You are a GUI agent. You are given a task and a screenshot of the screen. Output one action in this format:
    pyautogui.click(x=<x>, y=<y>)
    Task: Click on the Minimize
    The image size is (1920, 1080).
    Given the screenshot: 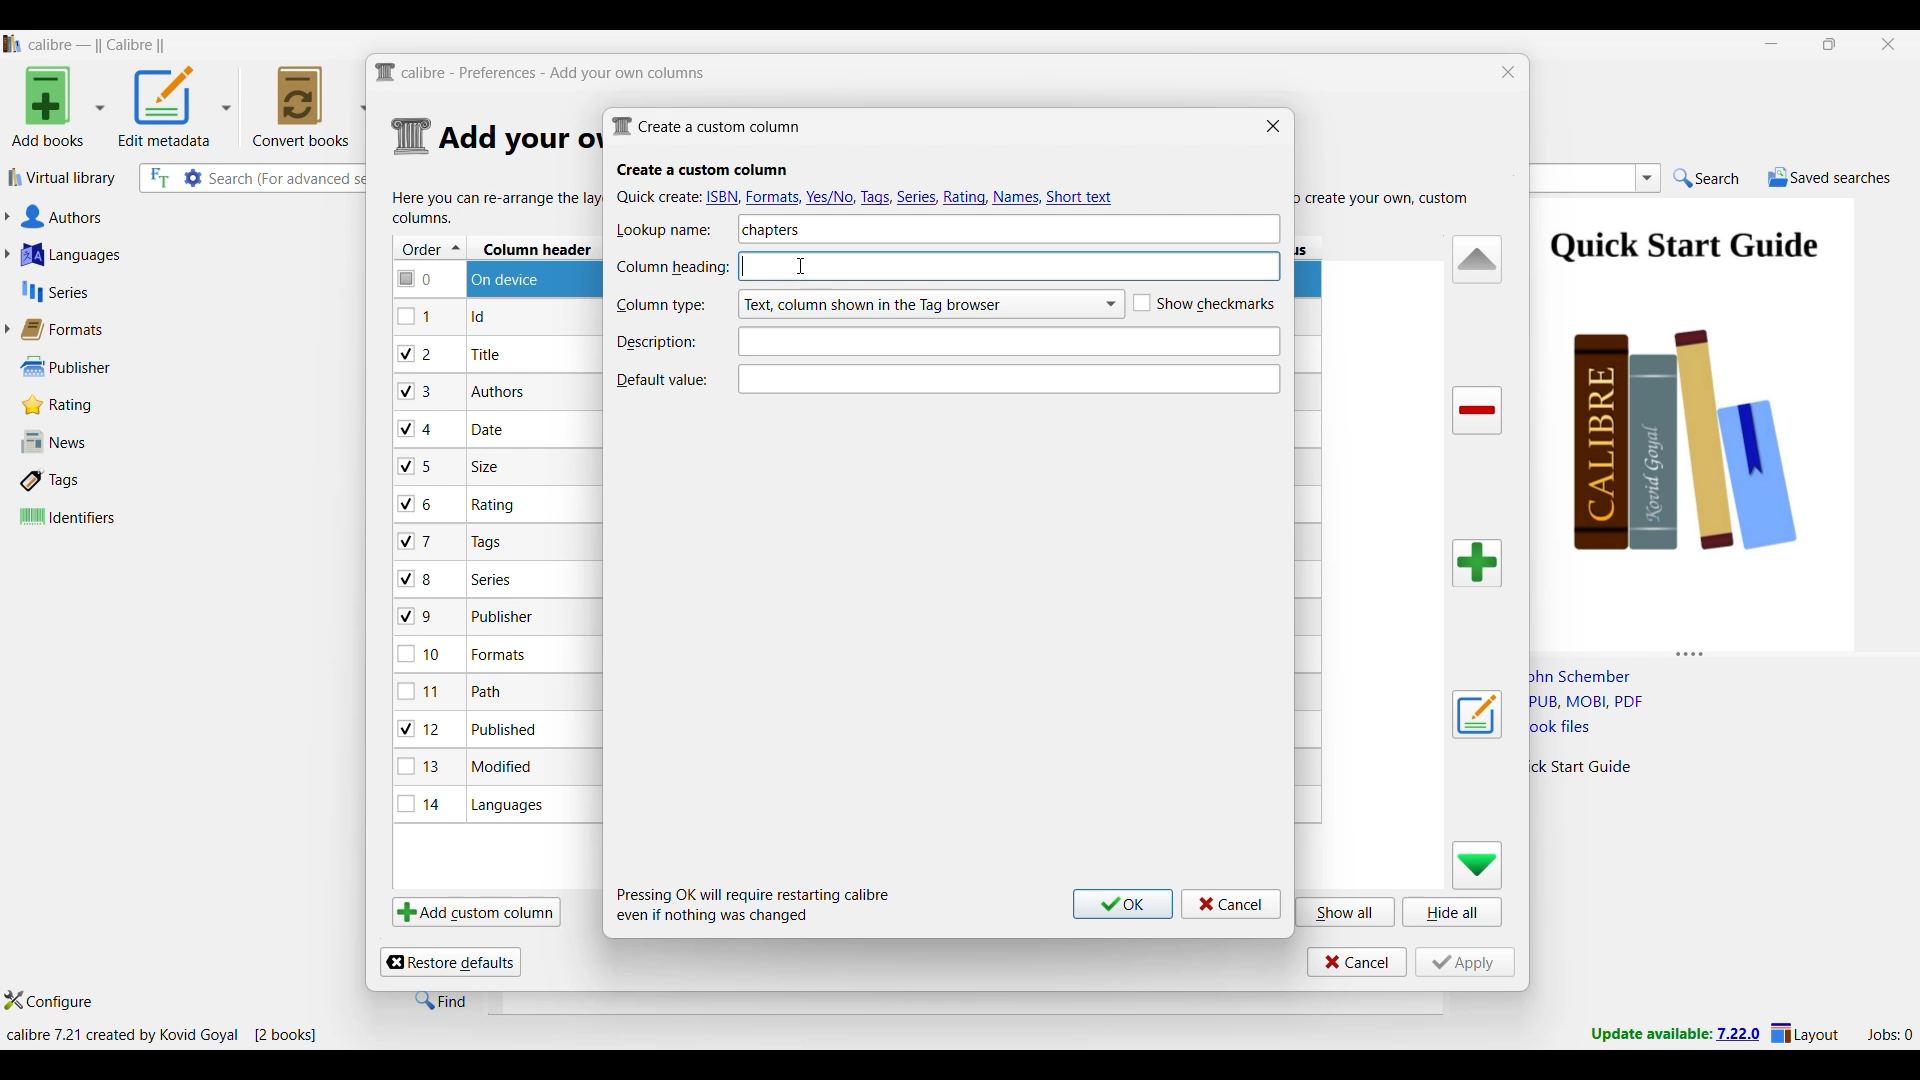 What is the action you would take?
    pyautogui.click(x=1772, y=44)
    